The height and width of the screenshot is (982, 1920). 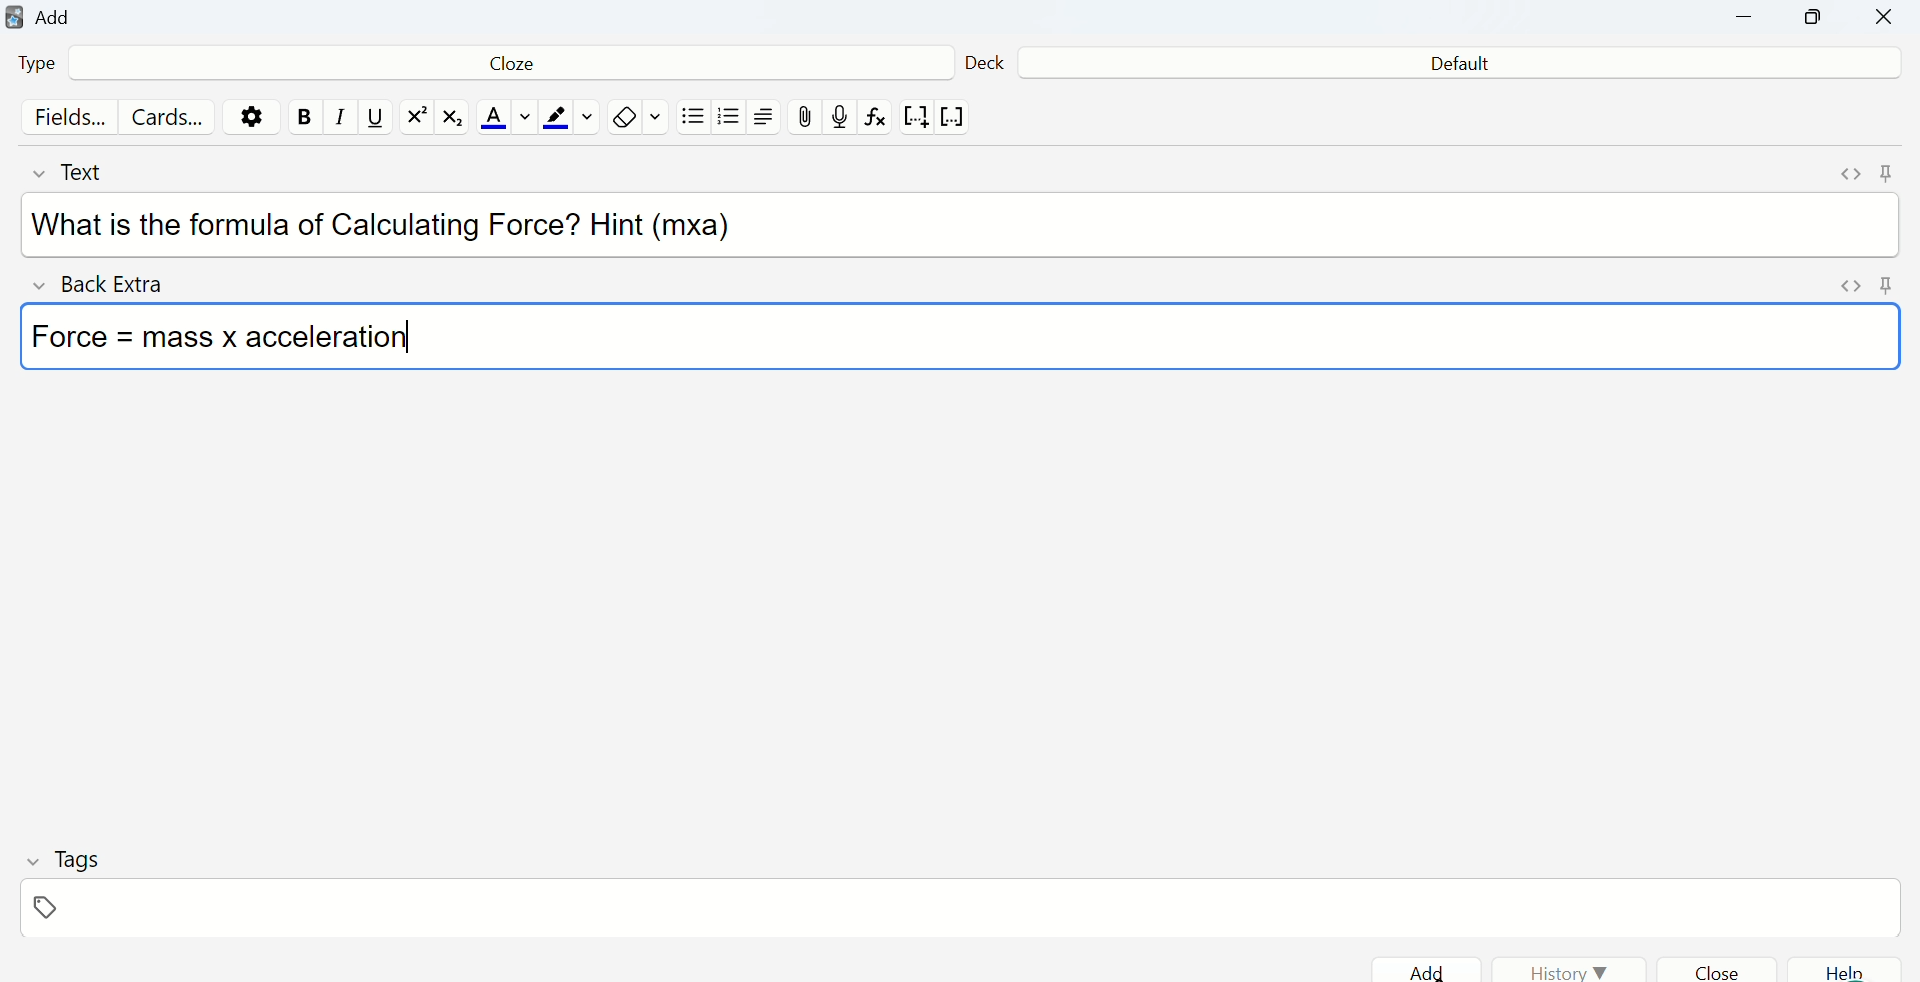 I want to click on Maximize, so click(x=1815, y=22).